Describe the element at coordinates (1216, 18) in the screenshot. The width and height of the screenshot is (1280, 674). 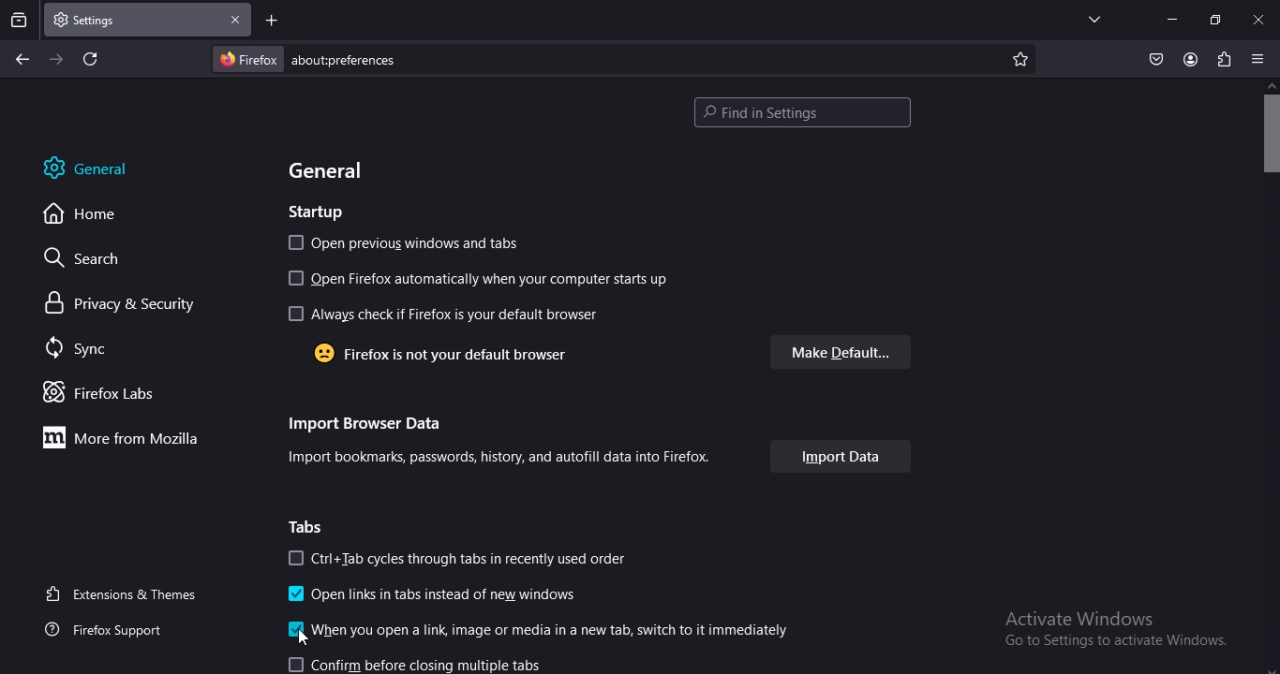
I see `restore windows` at that location.